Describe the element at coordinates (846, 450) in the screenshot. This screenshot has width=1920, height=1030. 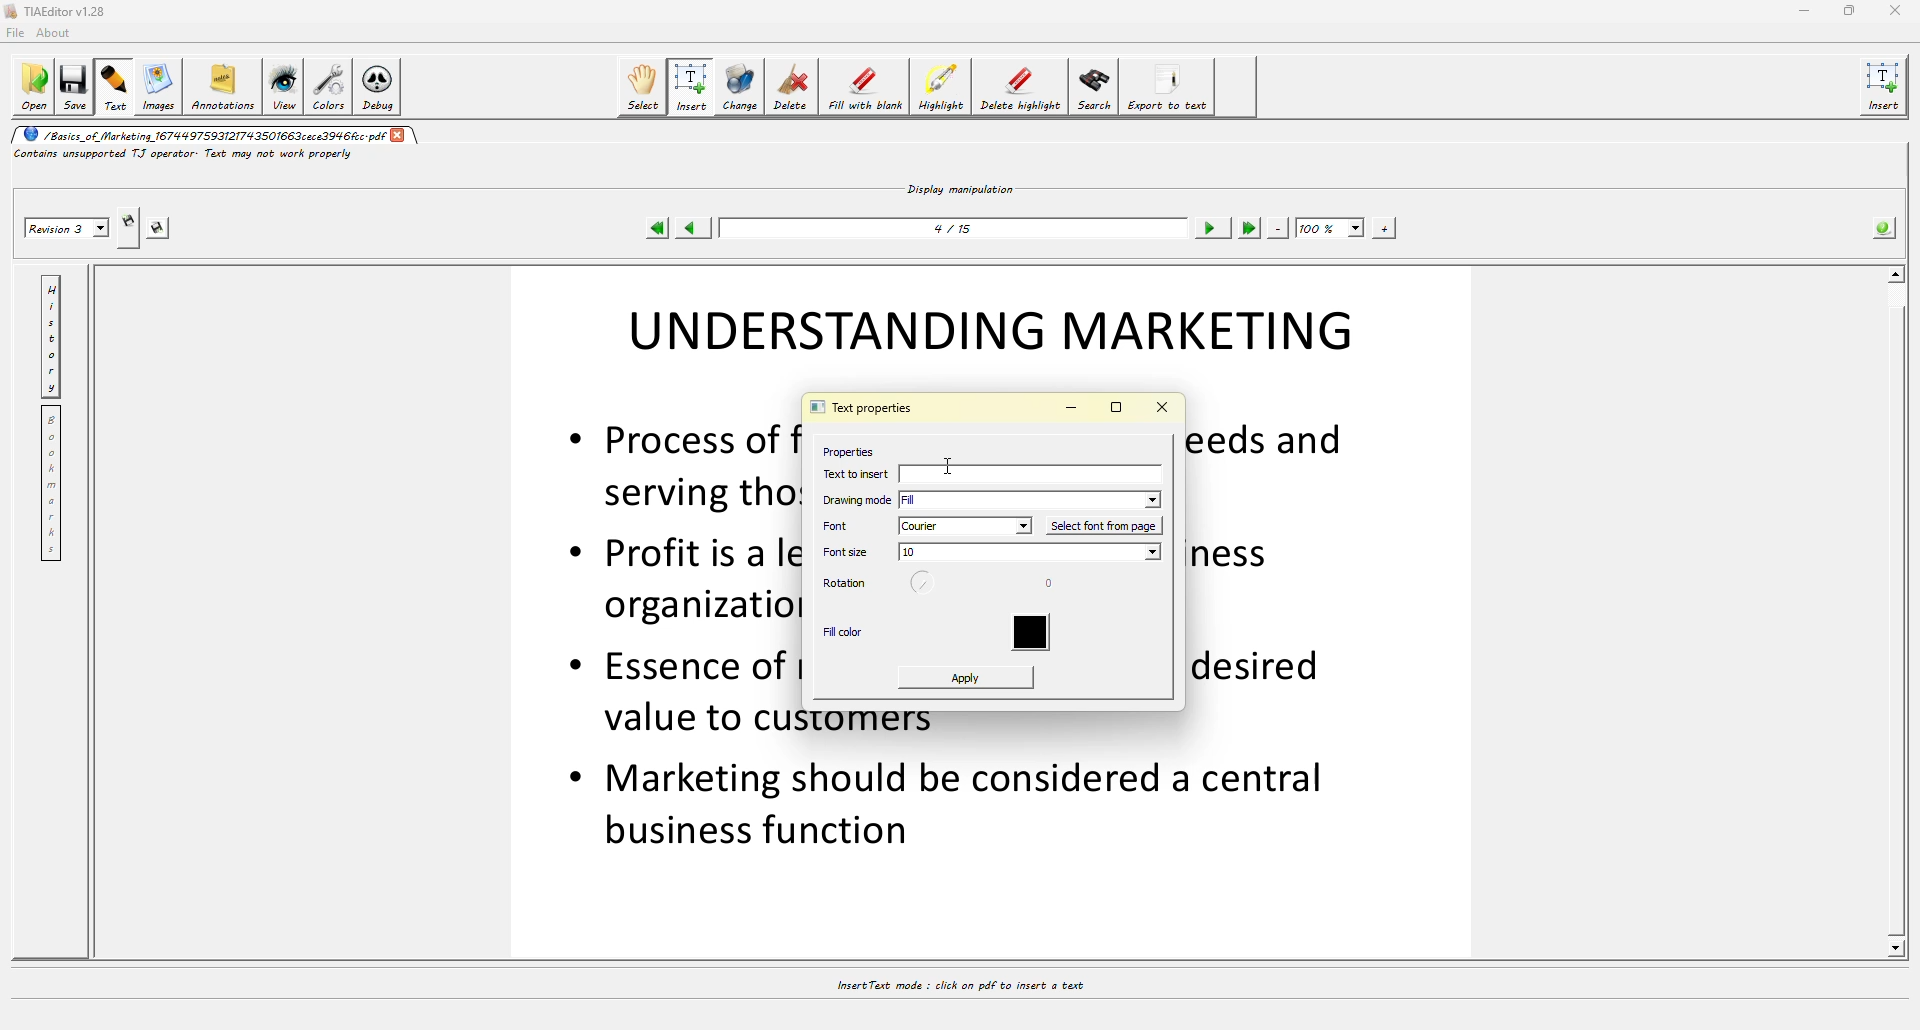
I see `properties` at that location.